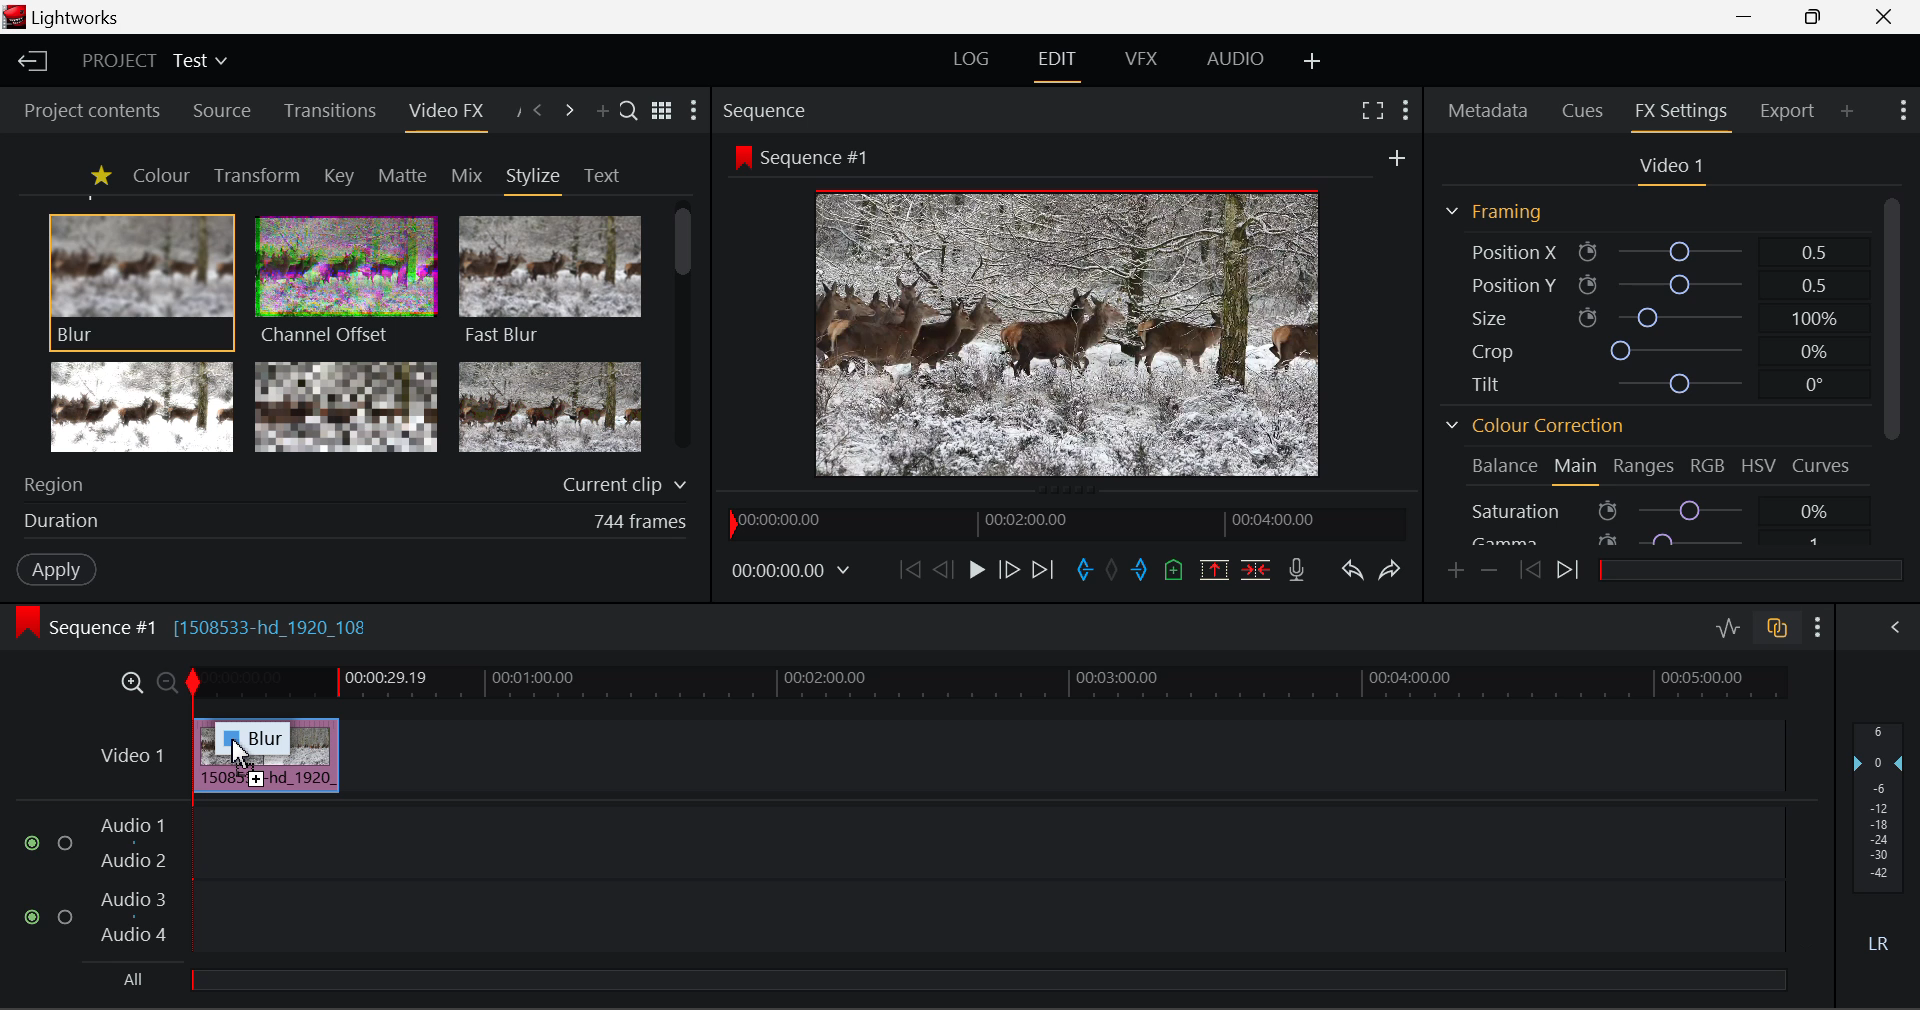 This screenshot has width=1920, height=1010. What do you see at coordinates (1775, 625) in the screenshot?
I see `Toggle auto track sync` at bounding box center [1775, 625].